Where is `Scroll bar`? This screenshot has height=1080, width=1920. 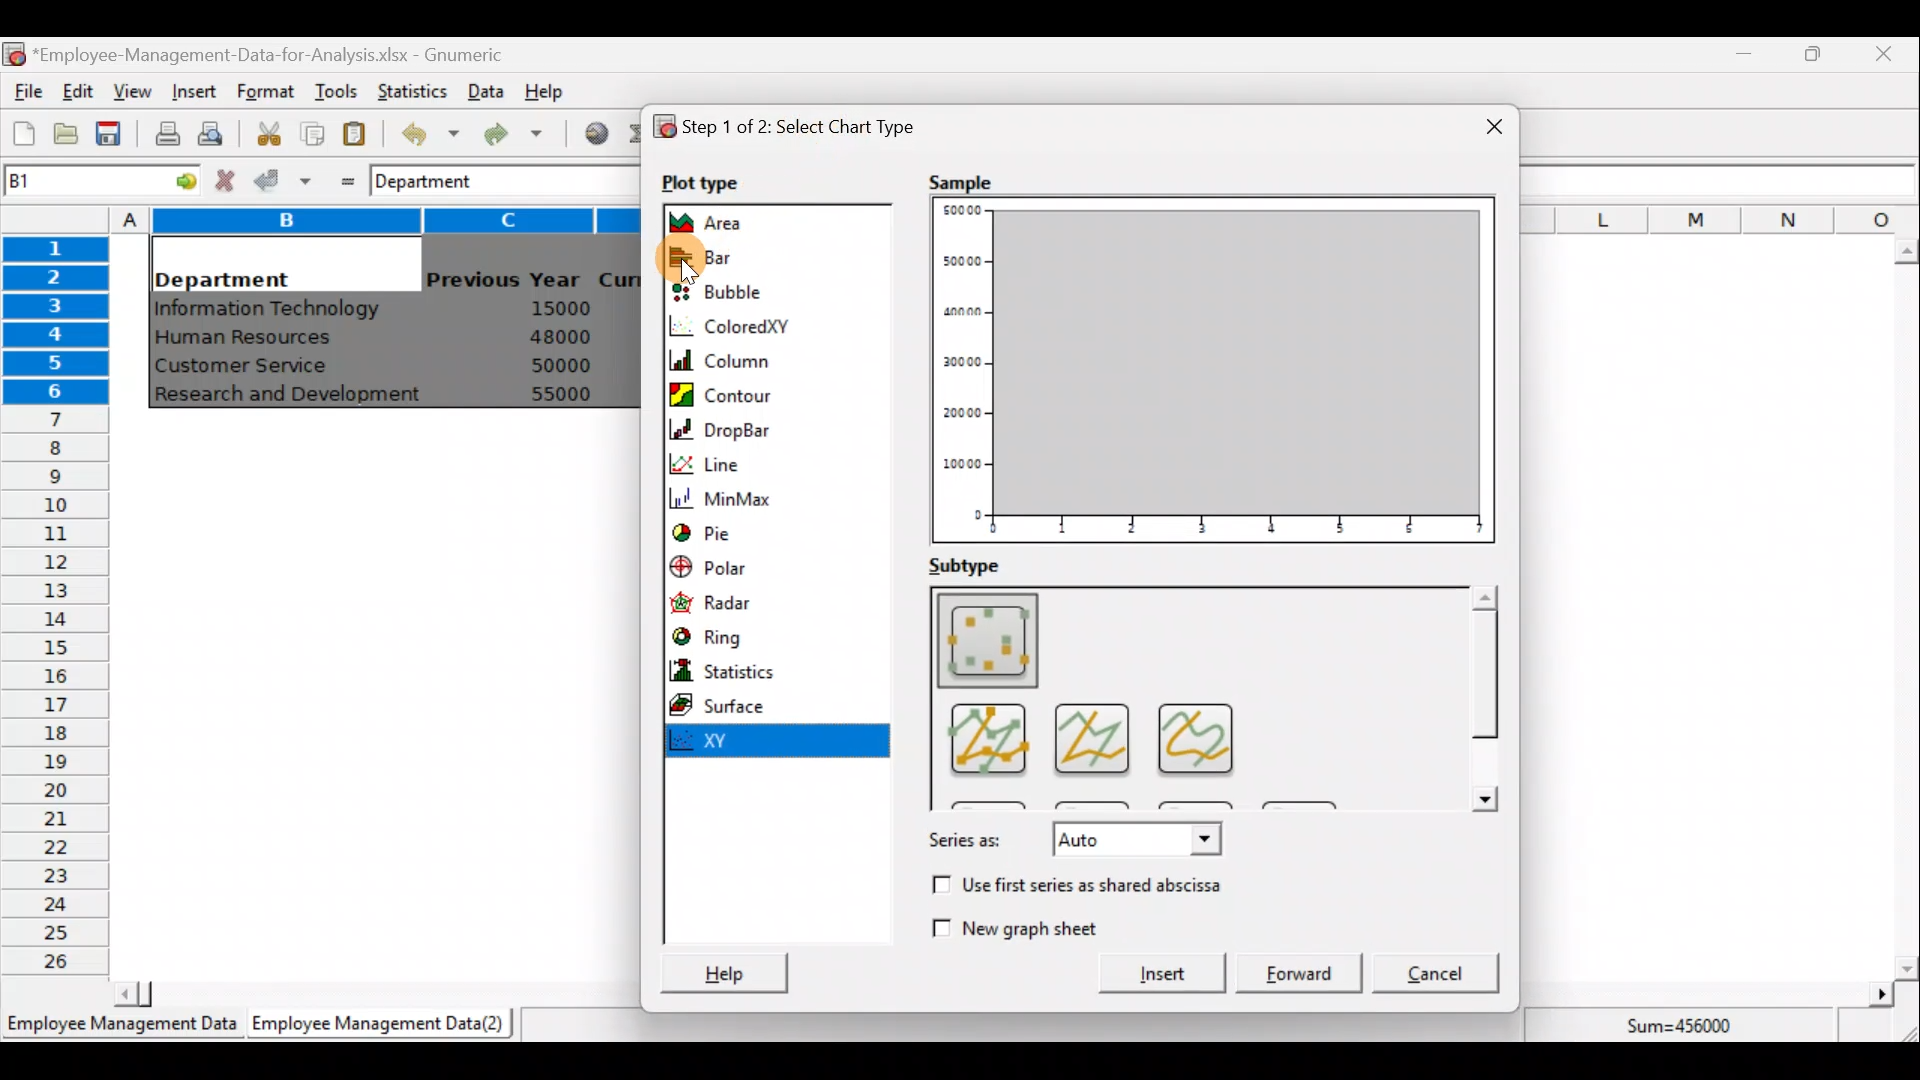
Scroll bar is located at coordinates (1490, 703).